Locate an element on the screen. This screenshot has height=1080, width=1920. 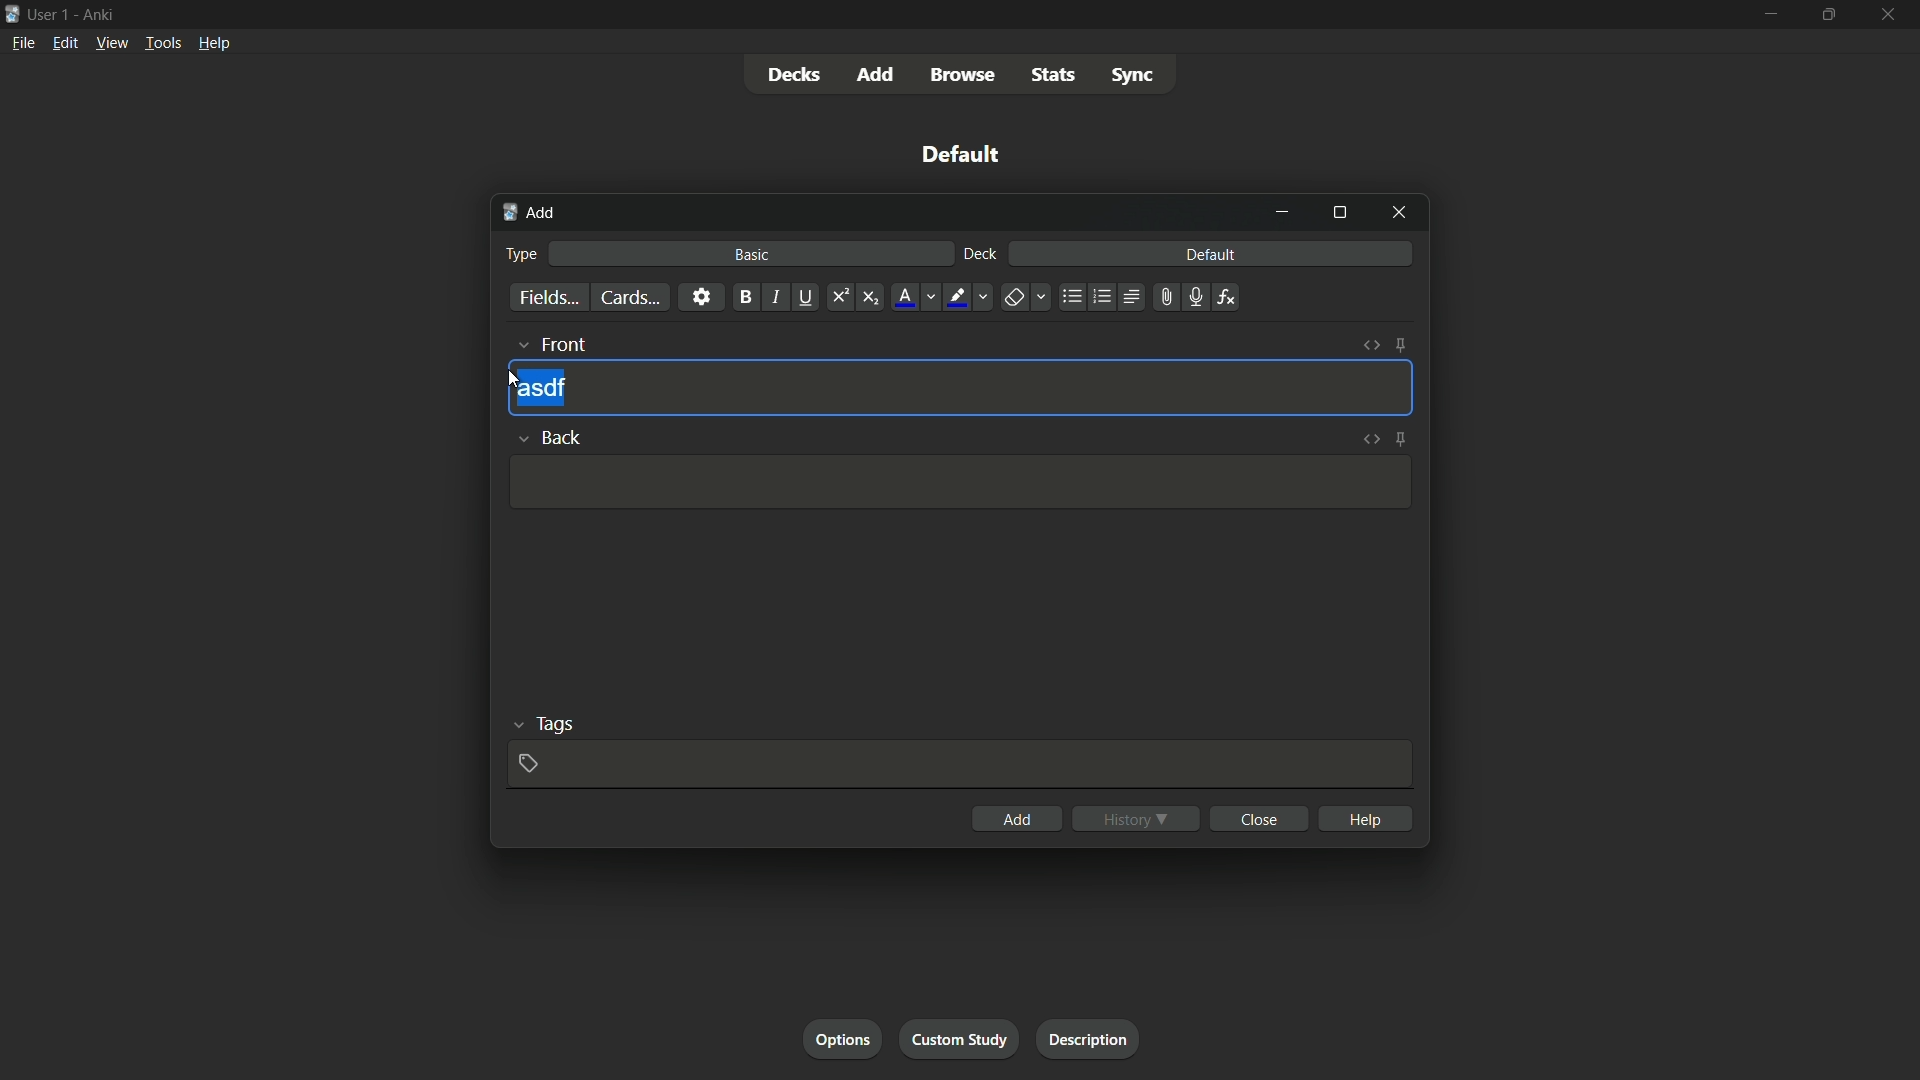
remove formatting is located at coordinates (1023, 297).